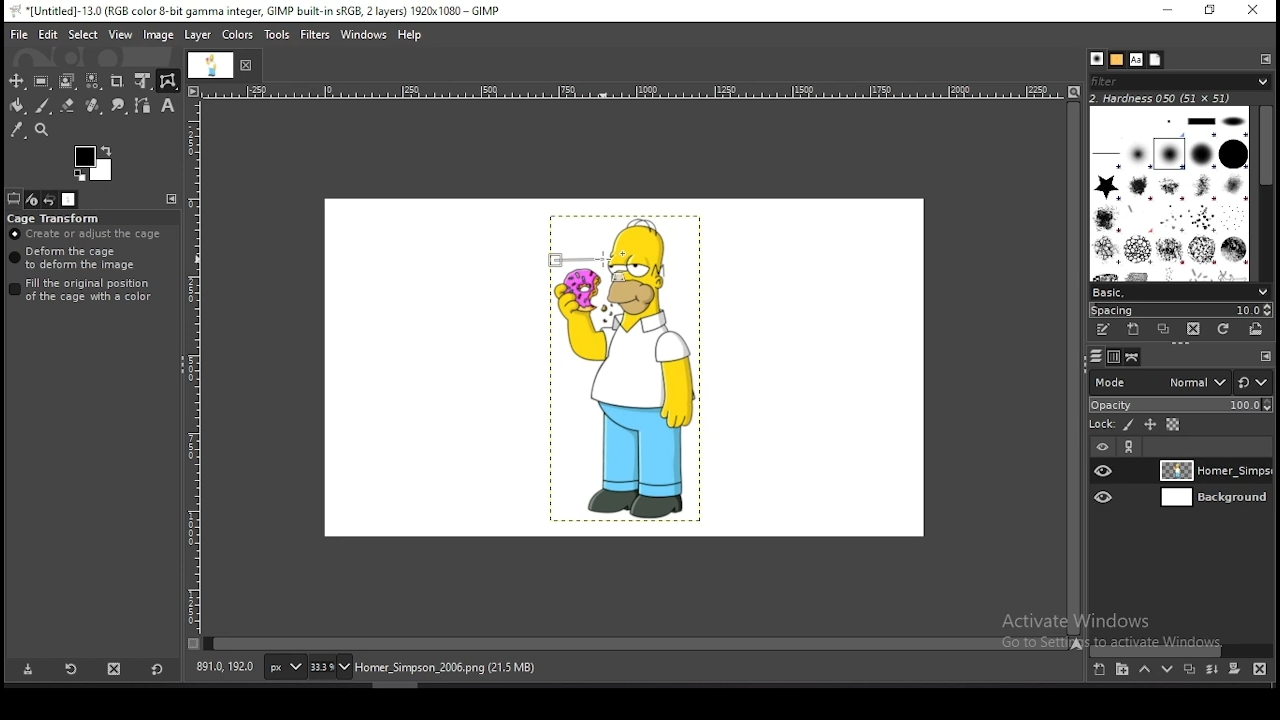 Image resolution: width=1280 pixels, height=720 pixels. What do you see at coordinates (1149, 425) in the screenshot?
I see `lock position and size` at bounding box center [1149, 425].